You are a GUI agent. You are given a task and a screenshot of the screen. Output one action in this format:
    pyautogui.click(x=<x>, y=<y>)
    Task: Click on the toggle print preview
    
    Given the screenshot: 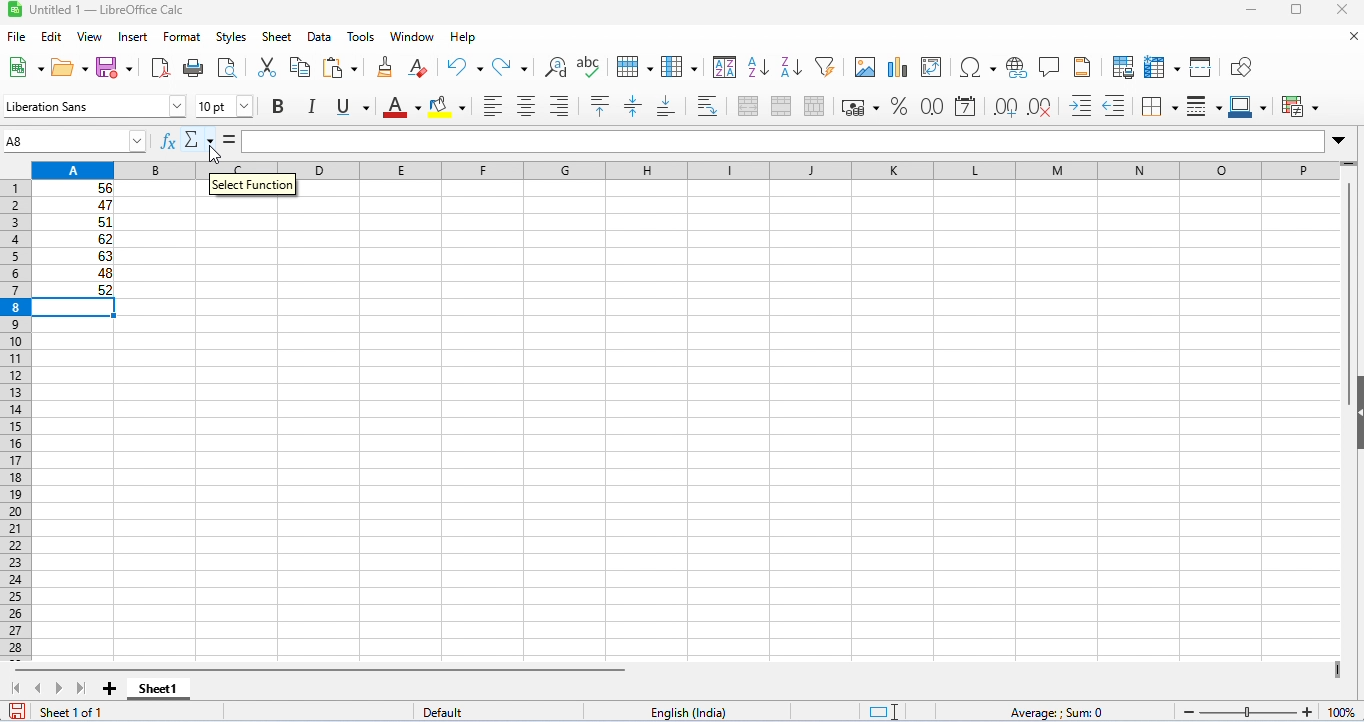 What is the action you would take?
    pyautogui.click(x=228, y=67)
    